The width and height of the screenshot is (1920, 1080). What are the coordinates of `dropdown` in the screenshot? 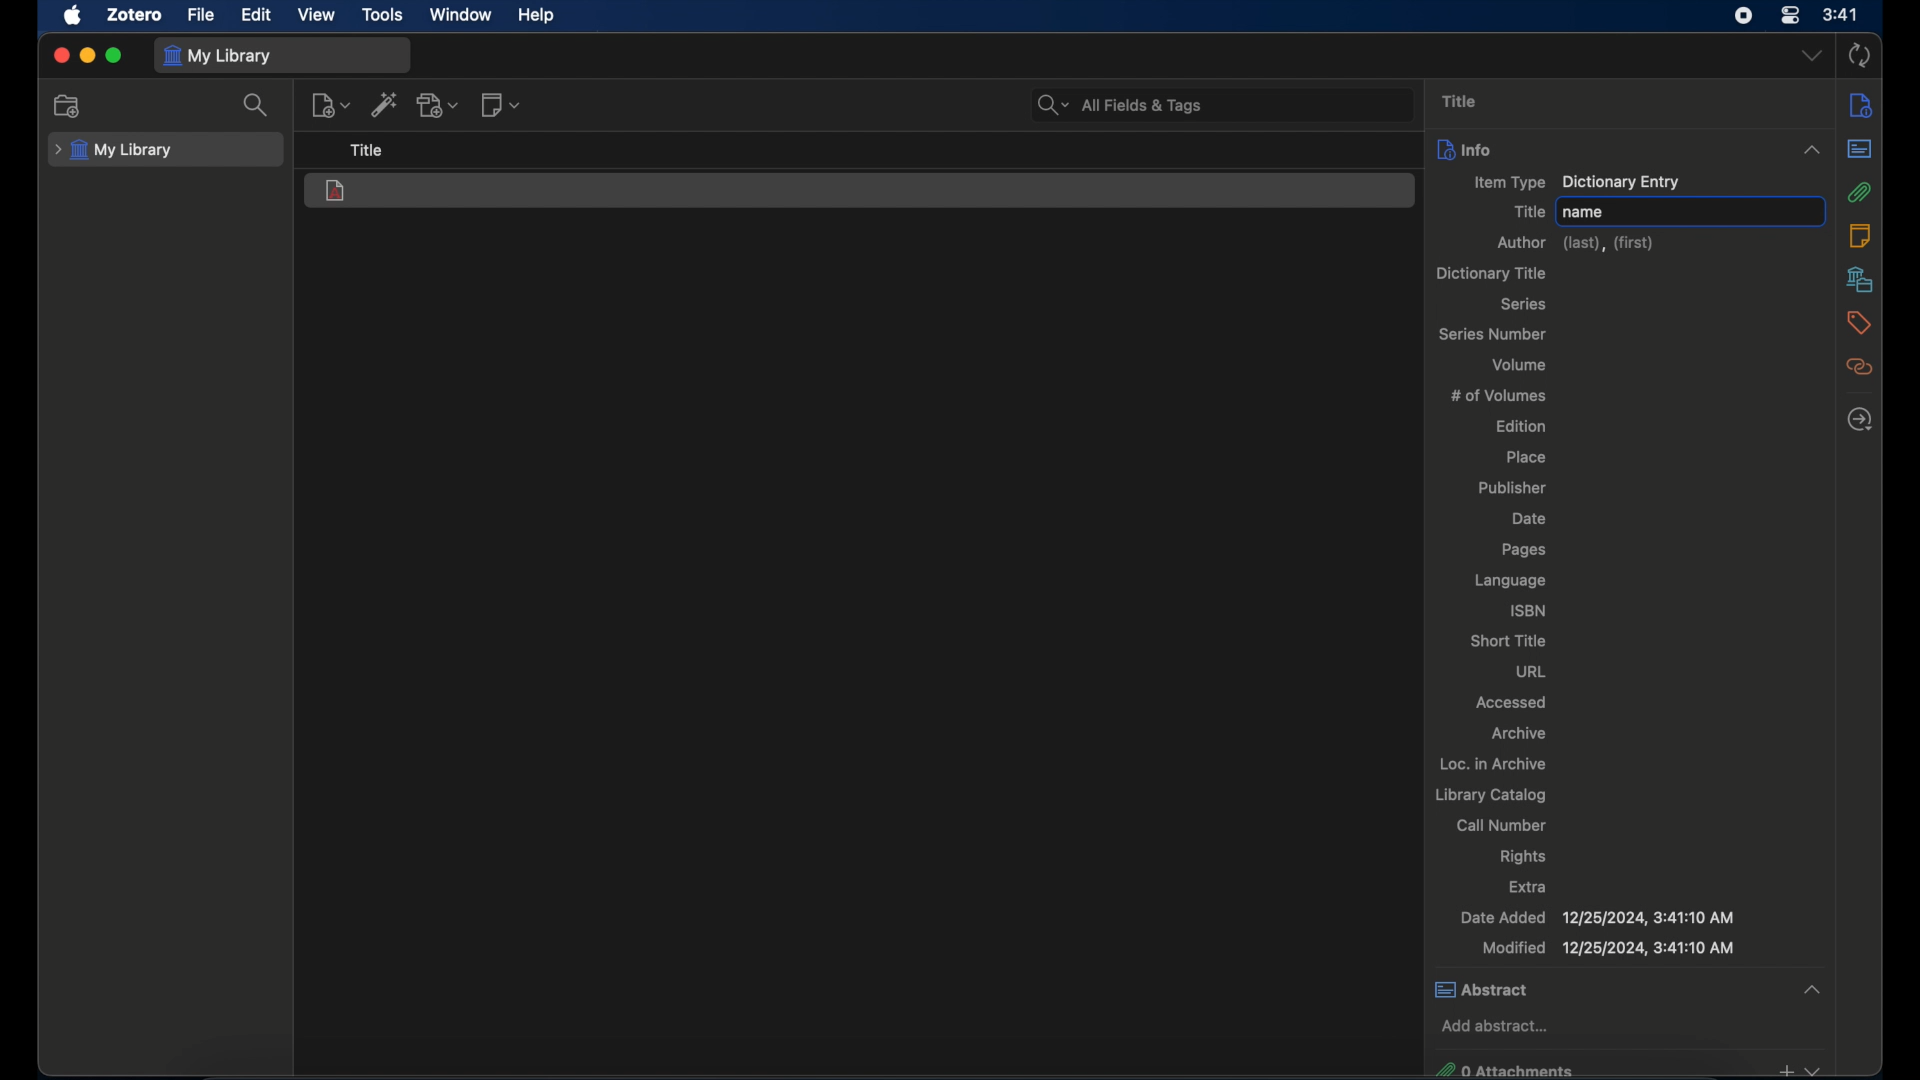 It's located at (1811, 56).